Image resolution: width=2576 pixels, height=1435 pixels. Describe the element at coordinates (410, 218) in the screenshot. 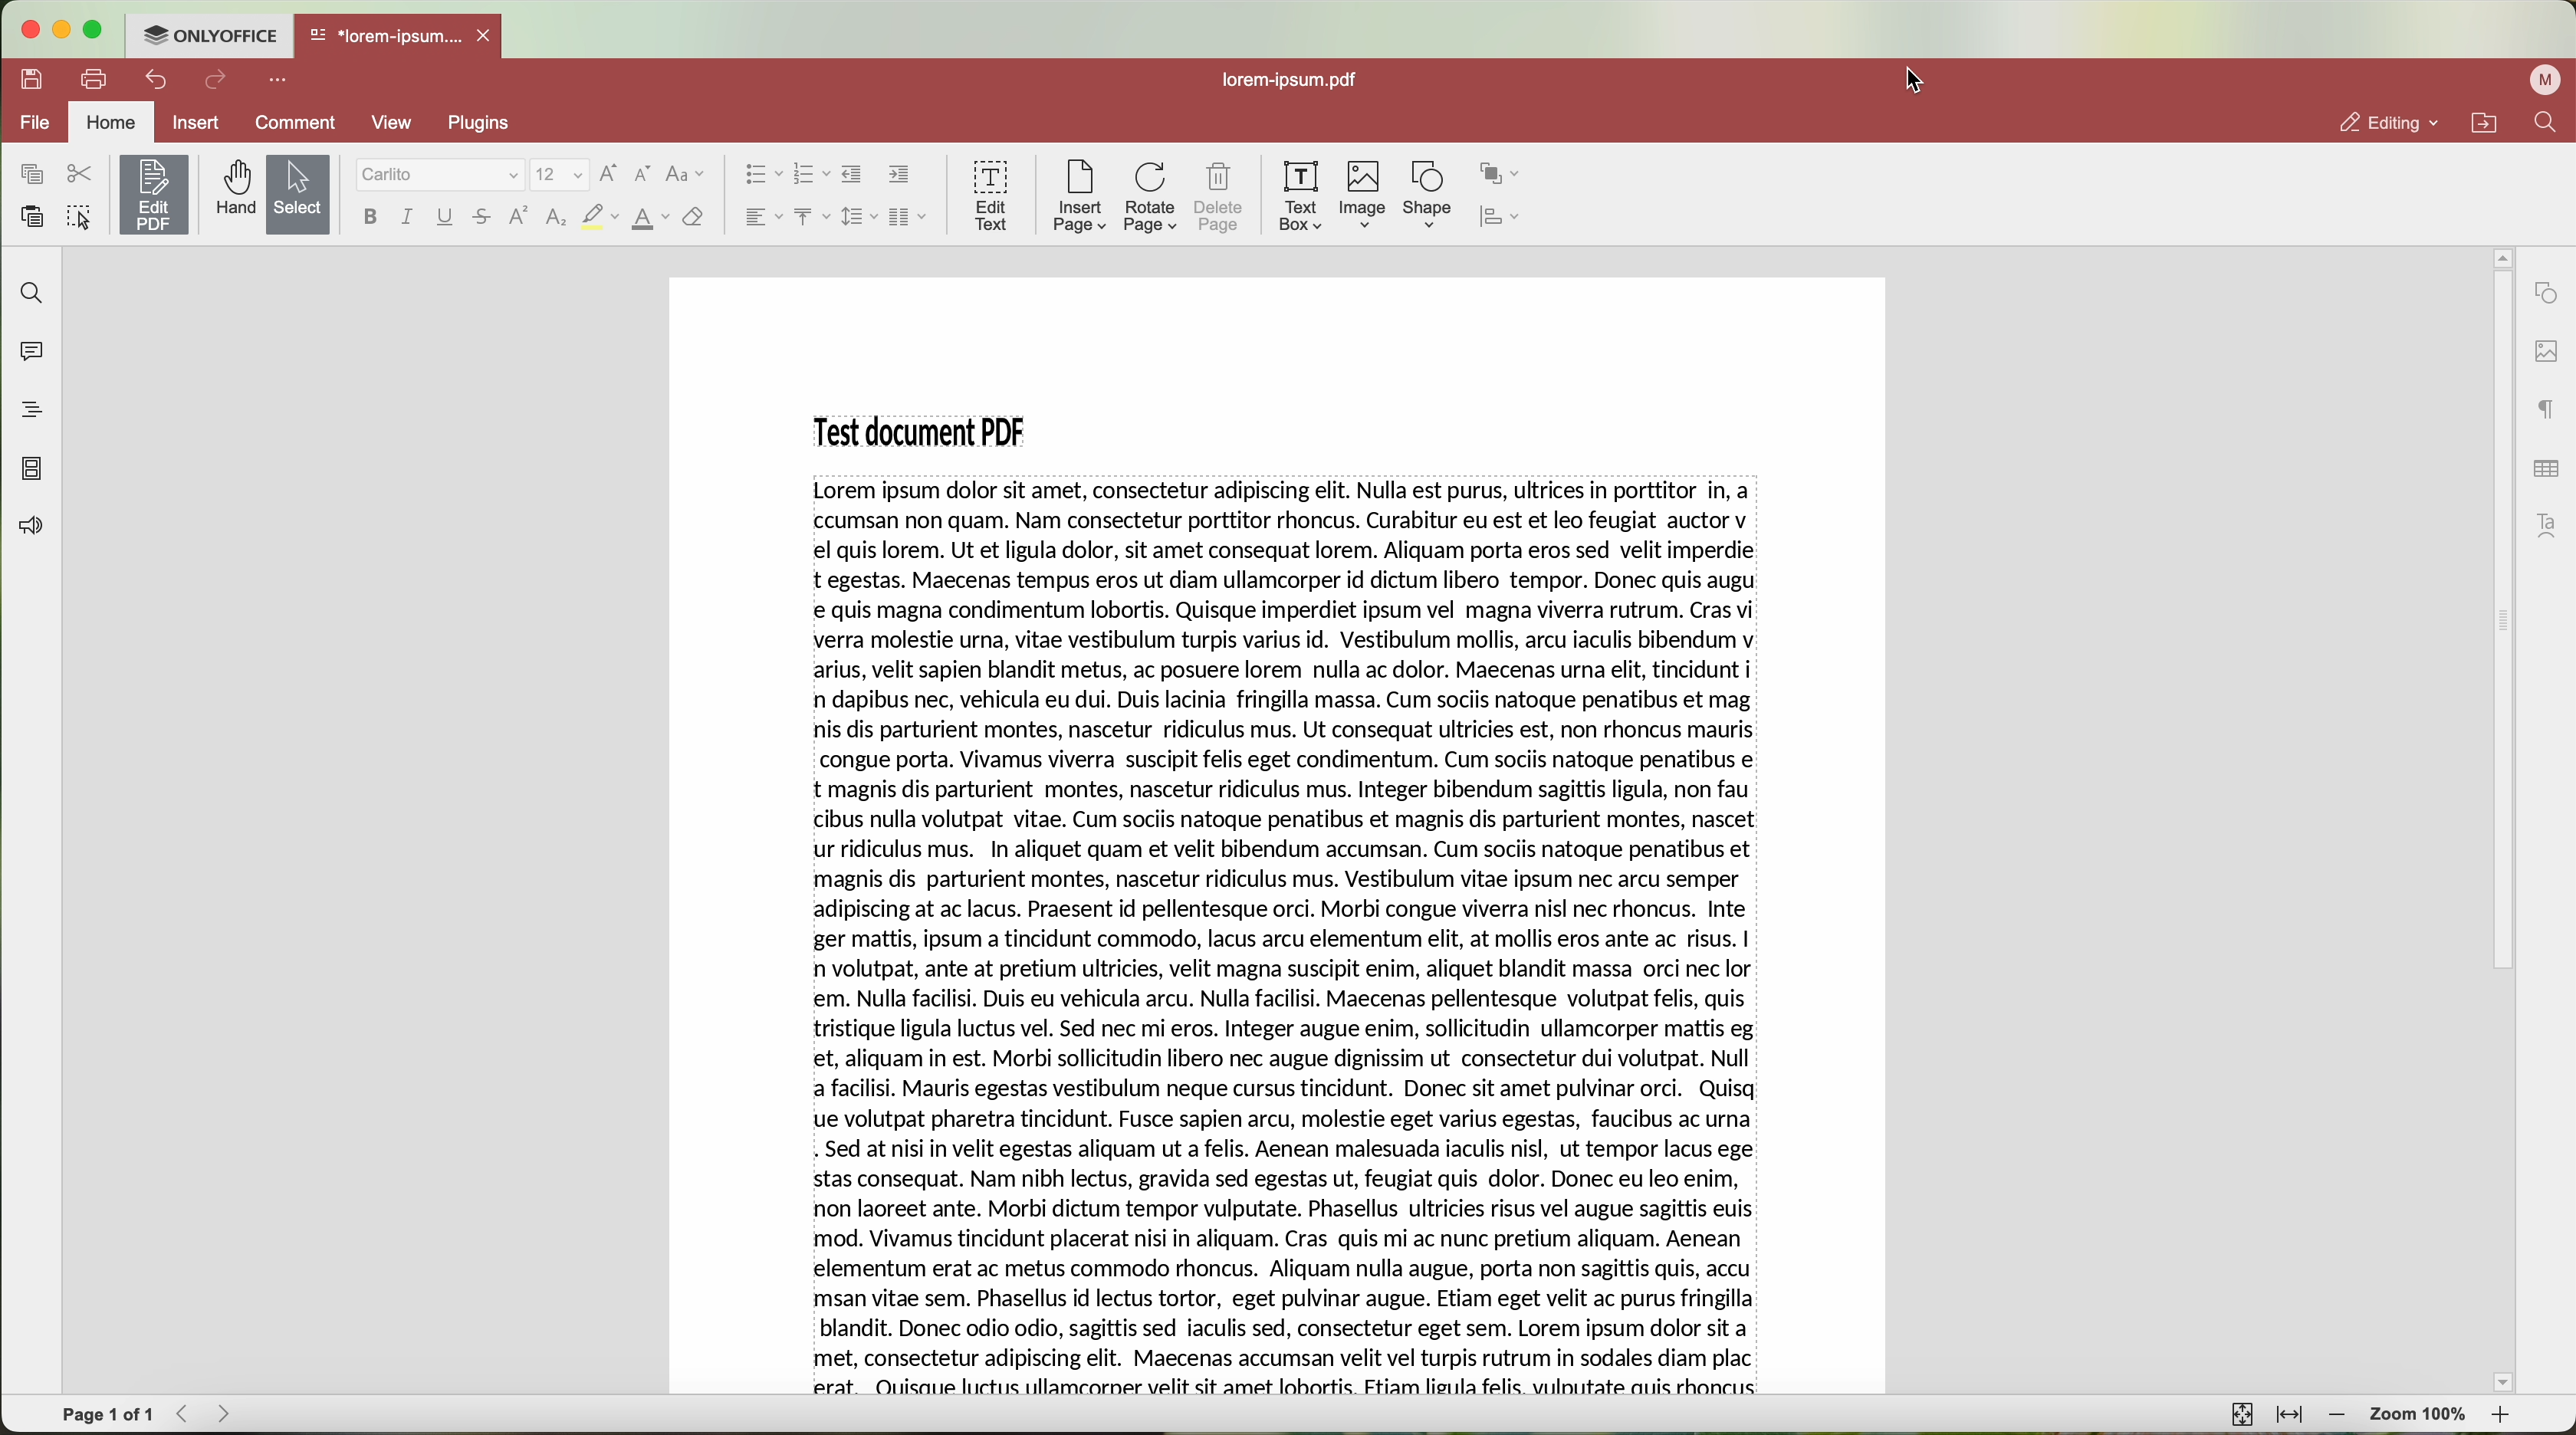

I see `italic` at that location.